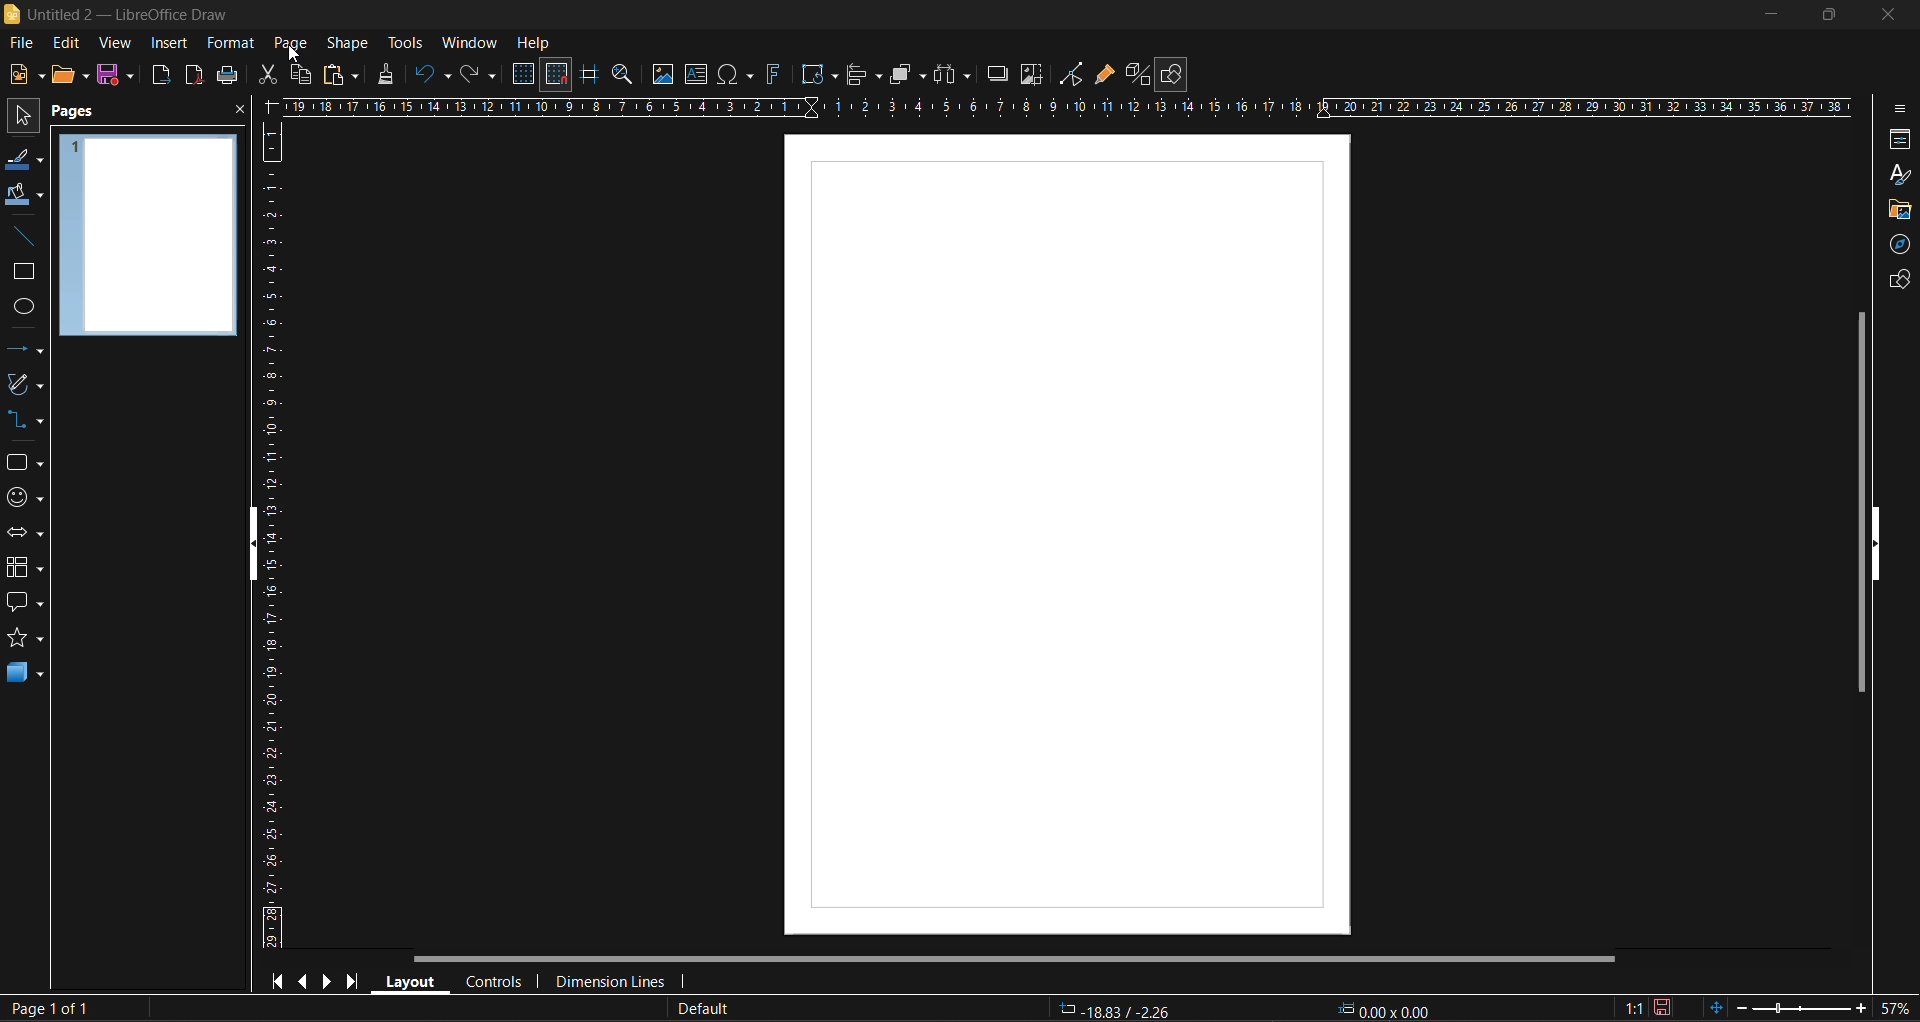 The width and height of the screenshot is (1920, 1022). What do you see at coordinates (22, 77) in the screenshot?
I see `new` at bounding box center [22, 77].